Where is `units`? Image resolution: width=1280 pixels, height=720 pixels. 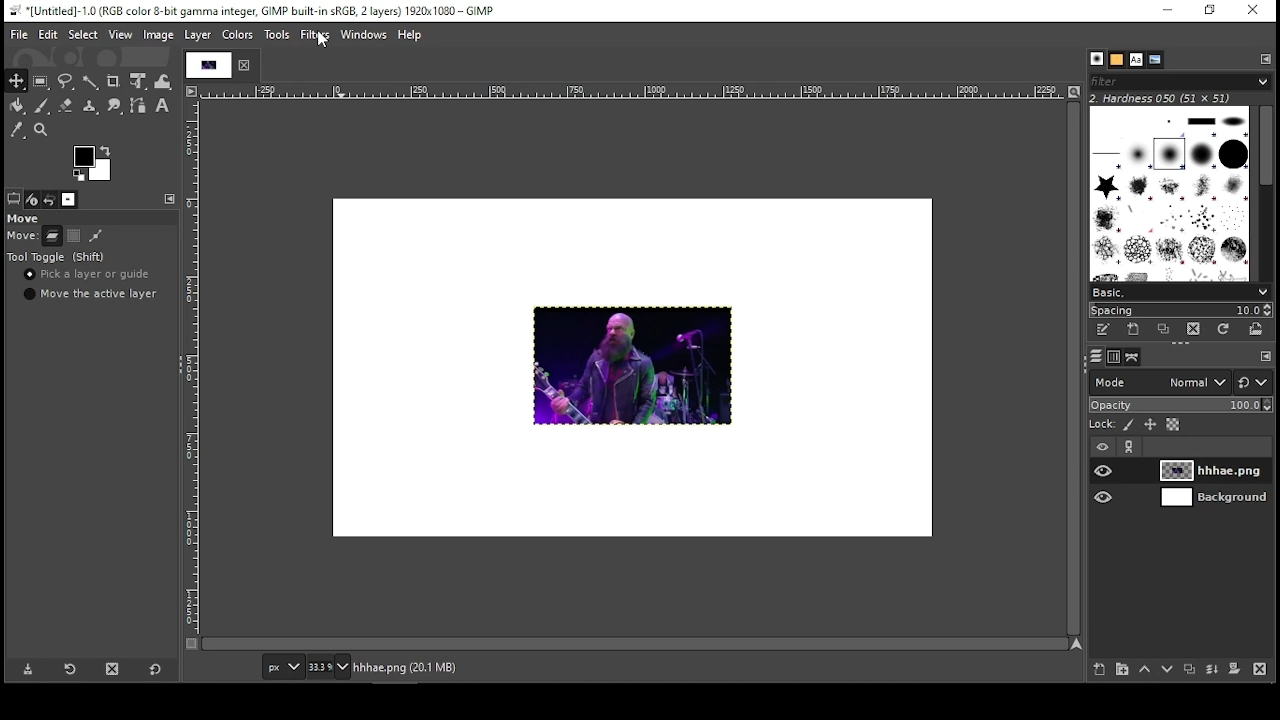 units is located at coordinates (285, 665).